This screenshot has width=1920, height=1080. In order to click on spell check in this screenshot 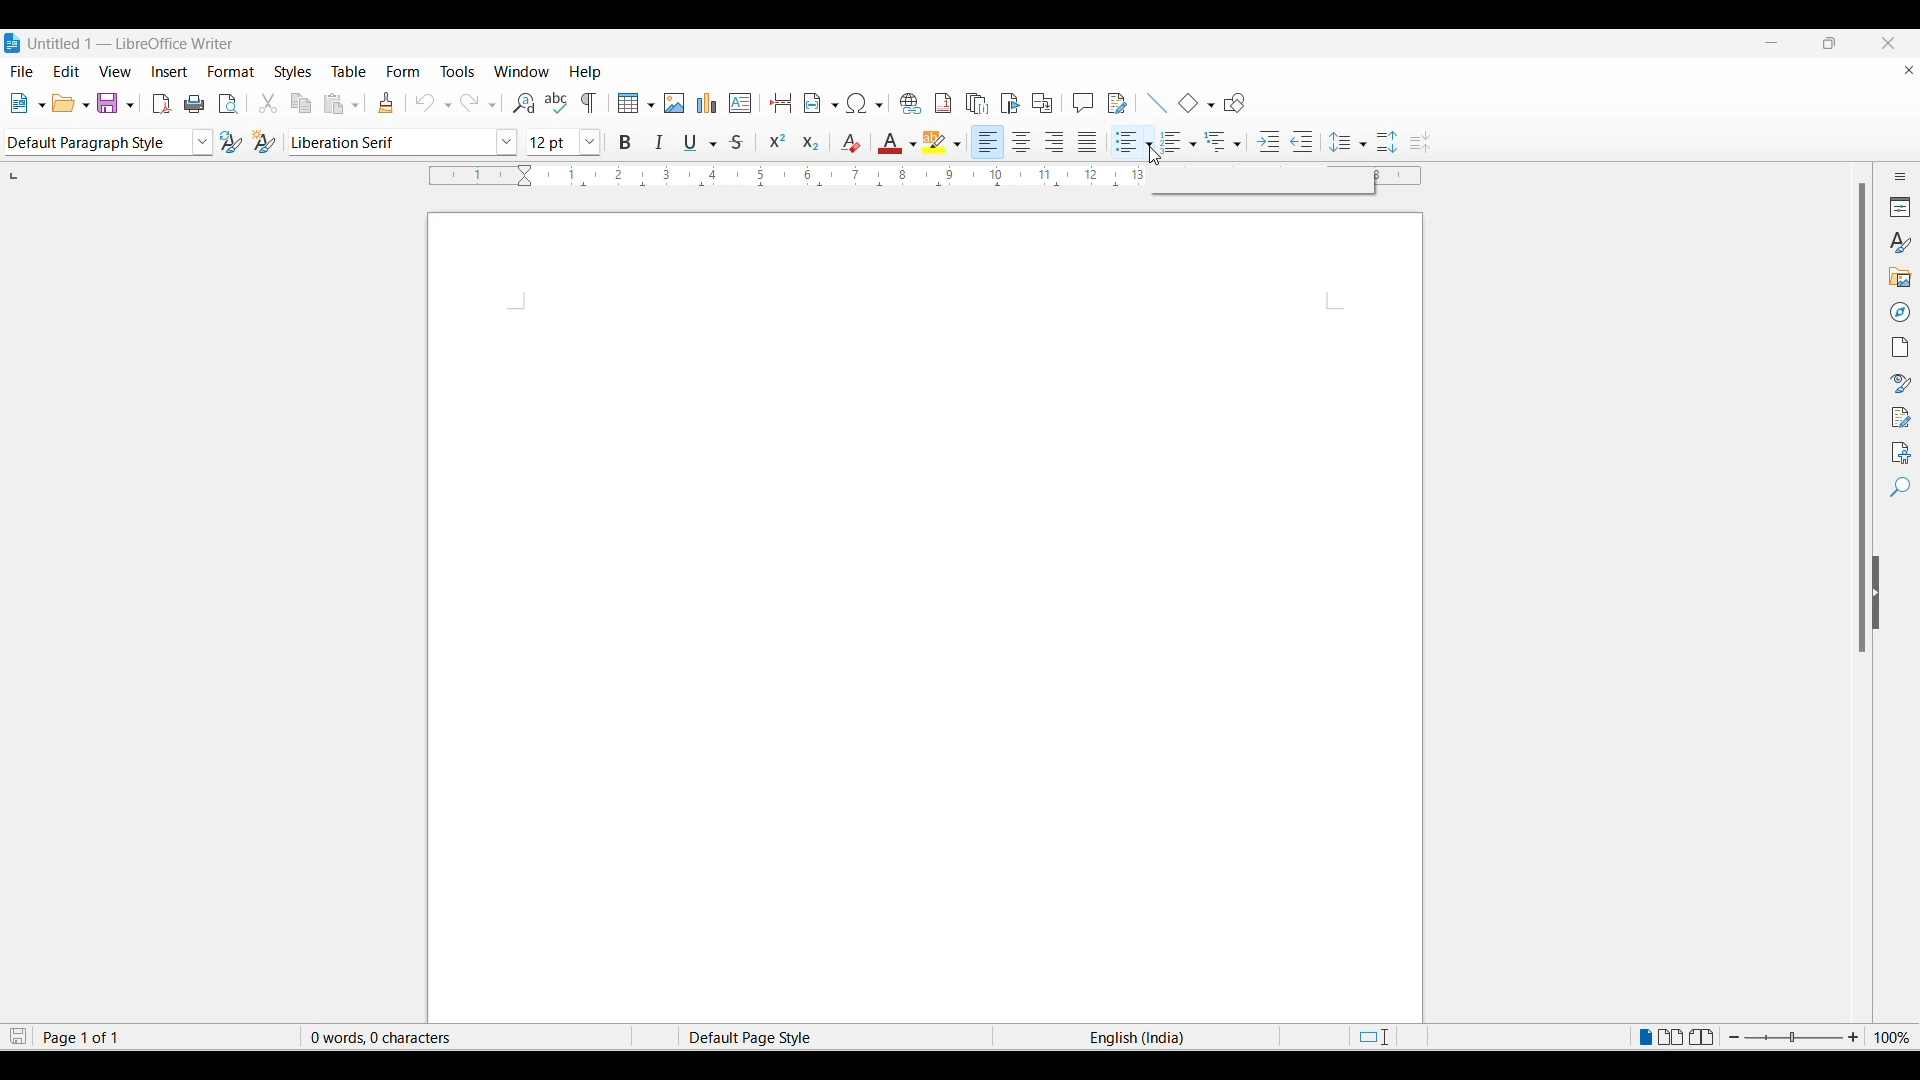, I will do `click(557, 102)`.